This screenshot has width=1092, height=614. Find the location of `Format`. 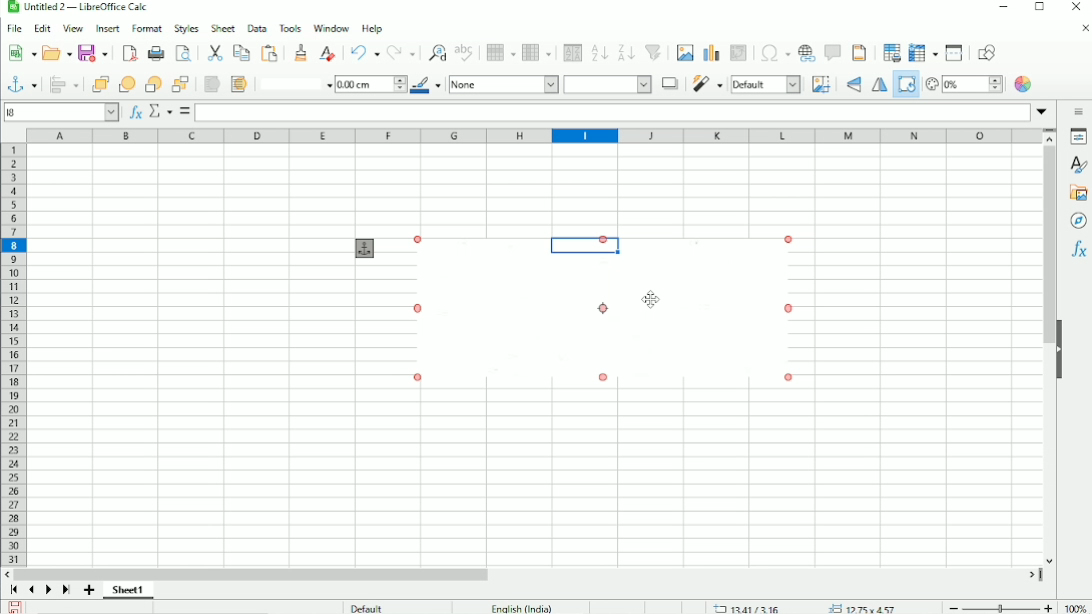

Format is located at coordinates (146, 28).